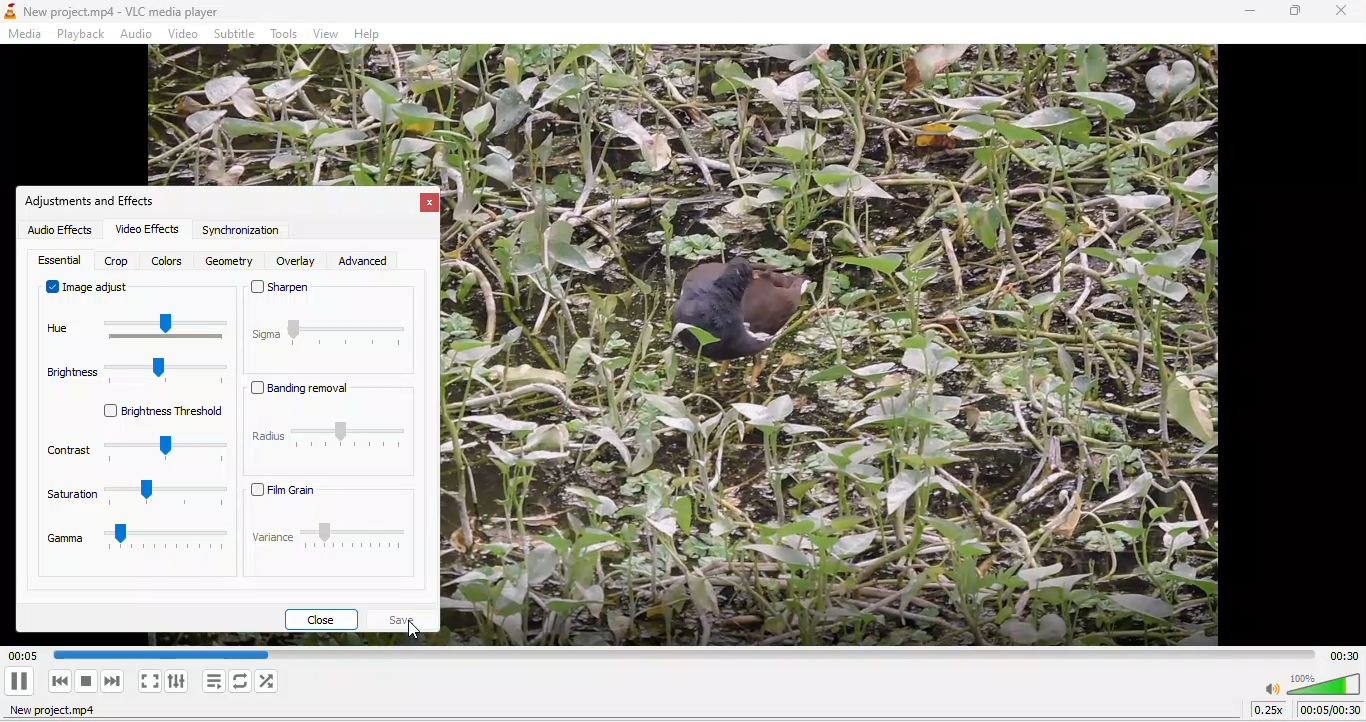 The height and width of the screenshot is (722, 1366). I want to click on video, so click(185, 34).